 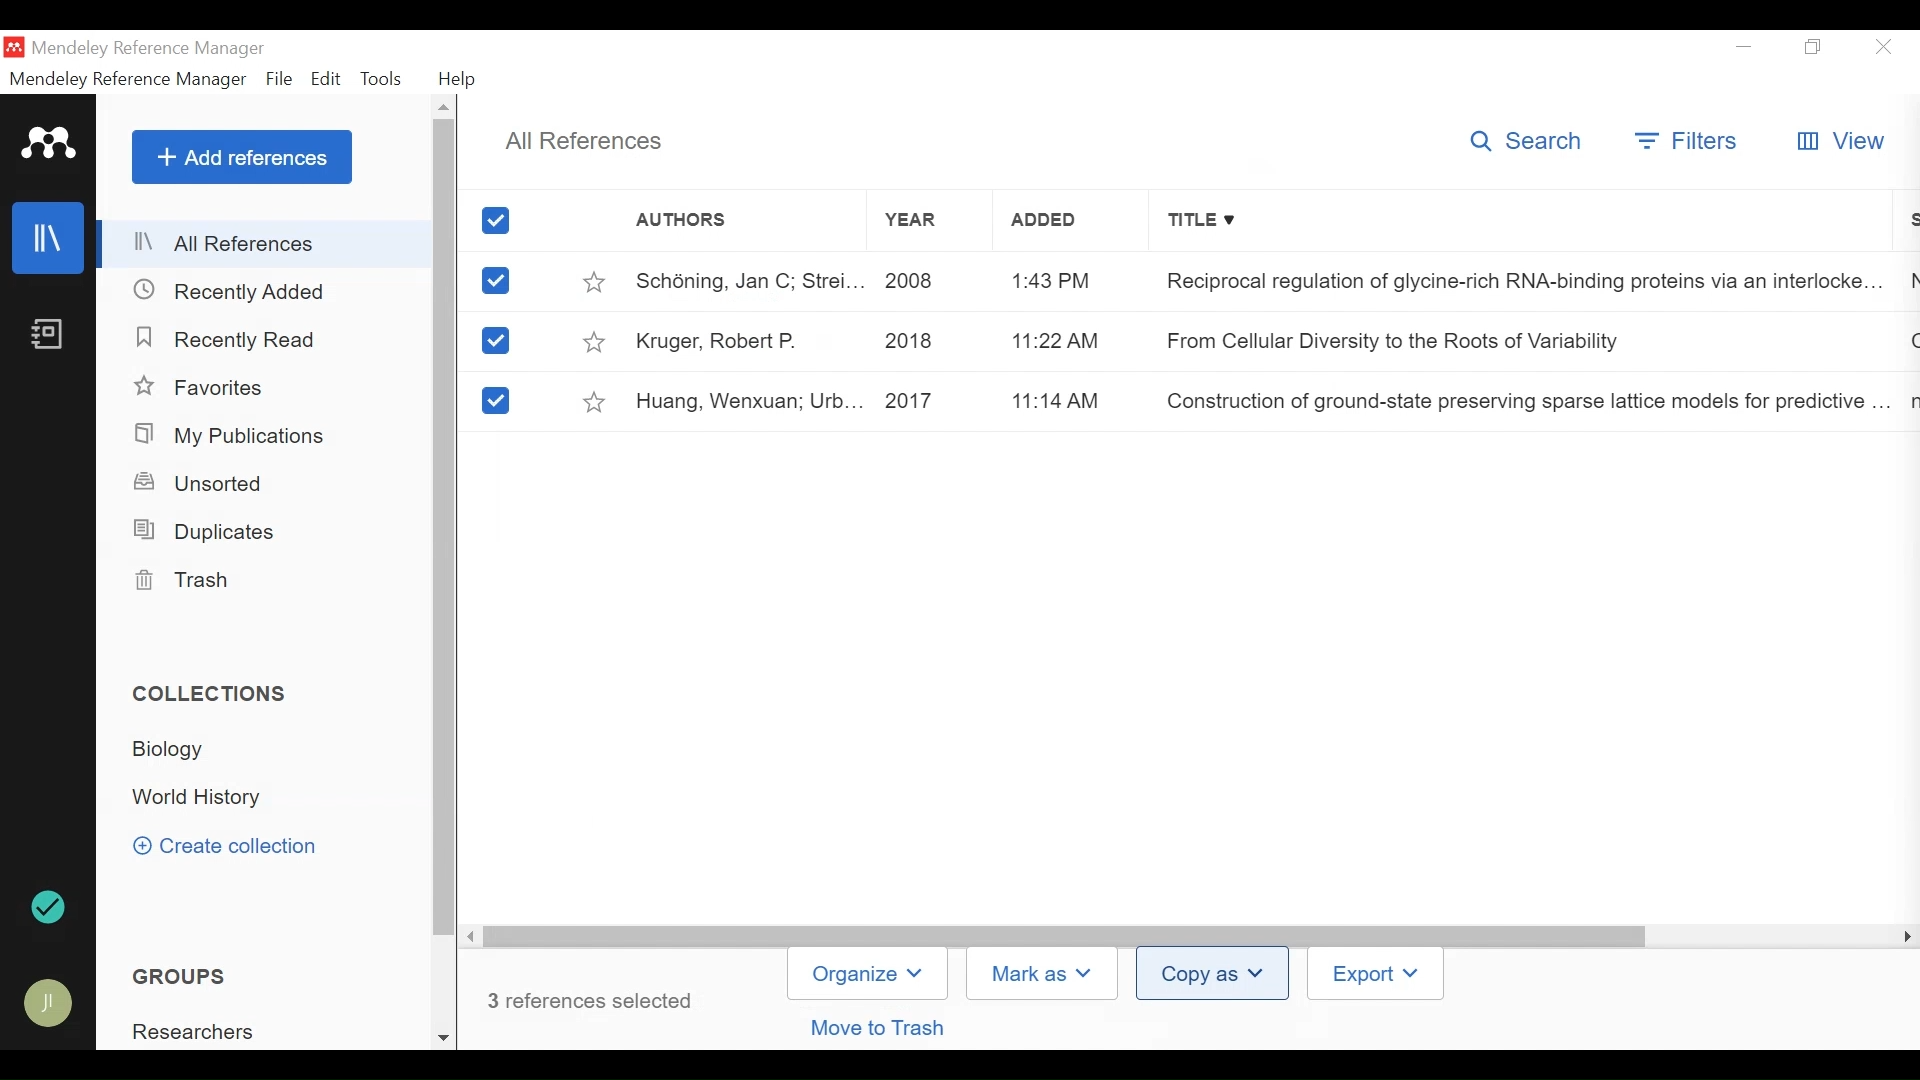 What do you see at coordinates (125, 79) in the screenshot?
I see `Mendeley Reference Manager` at bounding box center [125, 79].